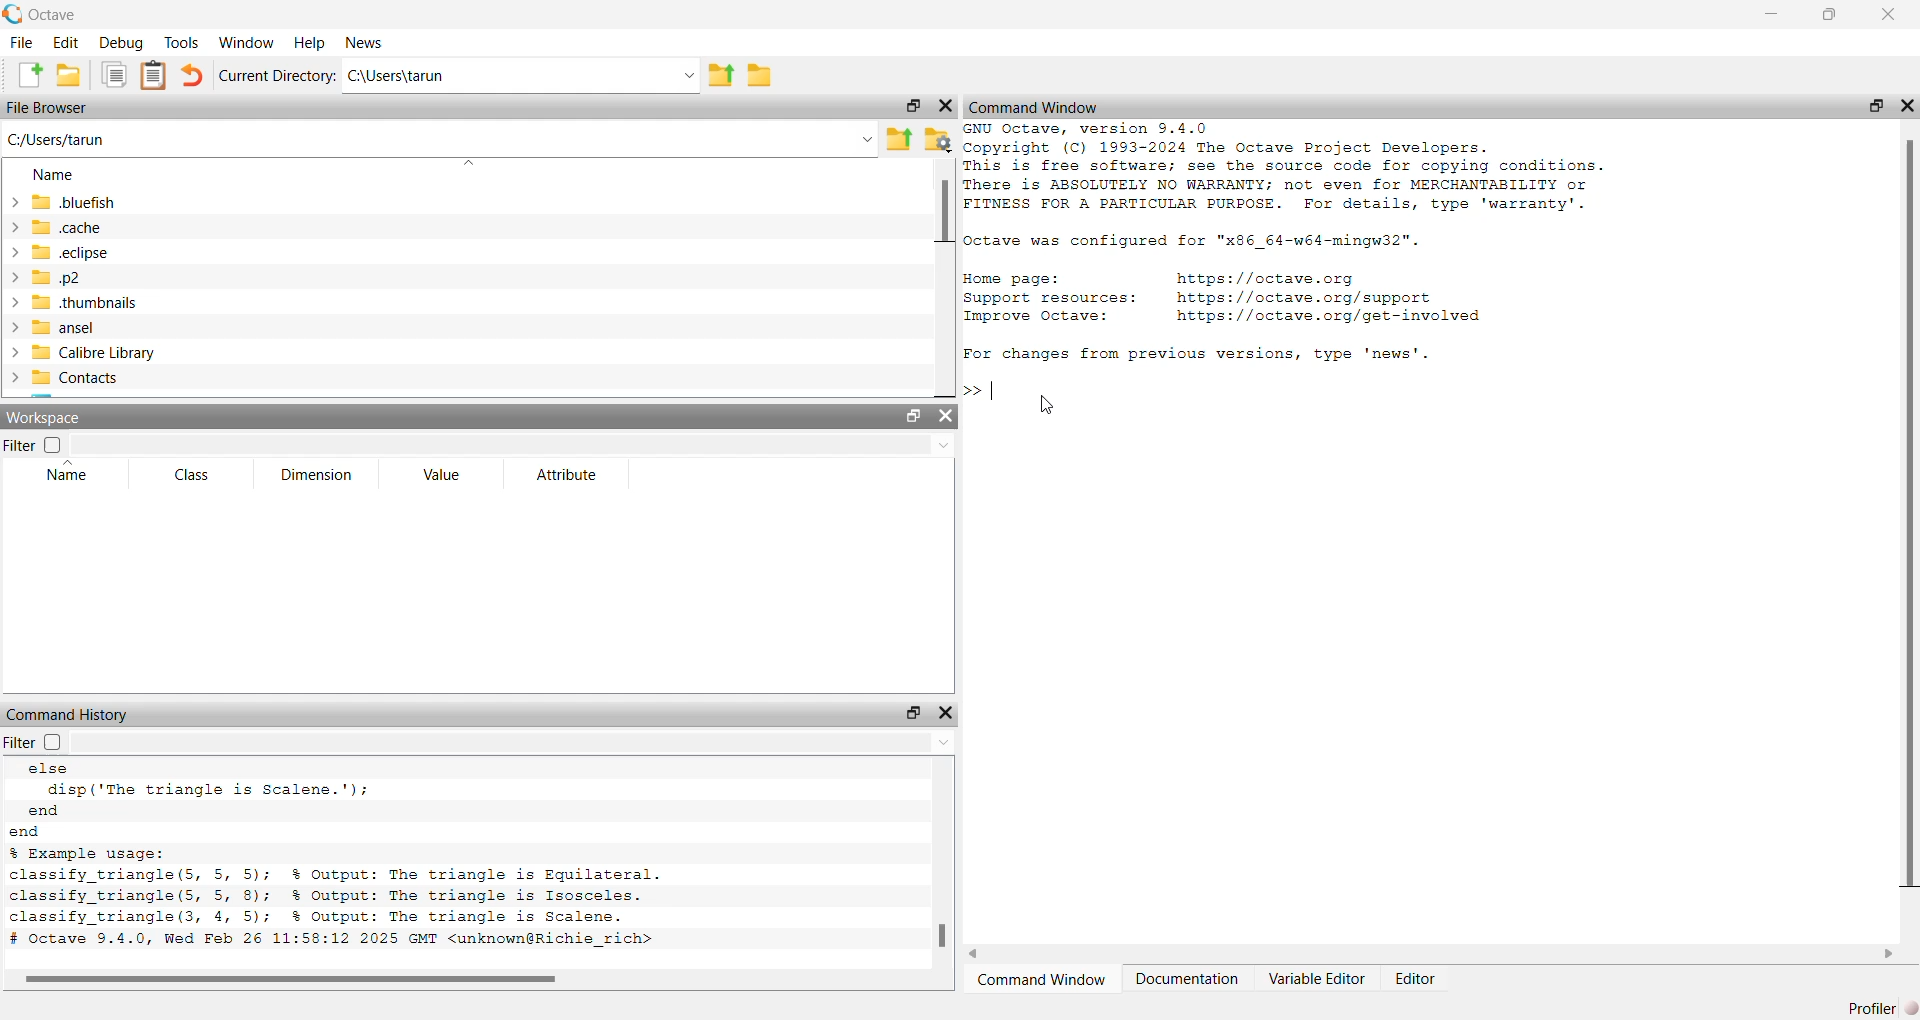 This screenshot has width=1920, height=1020. I want to click on editor, so click(1416, 979).